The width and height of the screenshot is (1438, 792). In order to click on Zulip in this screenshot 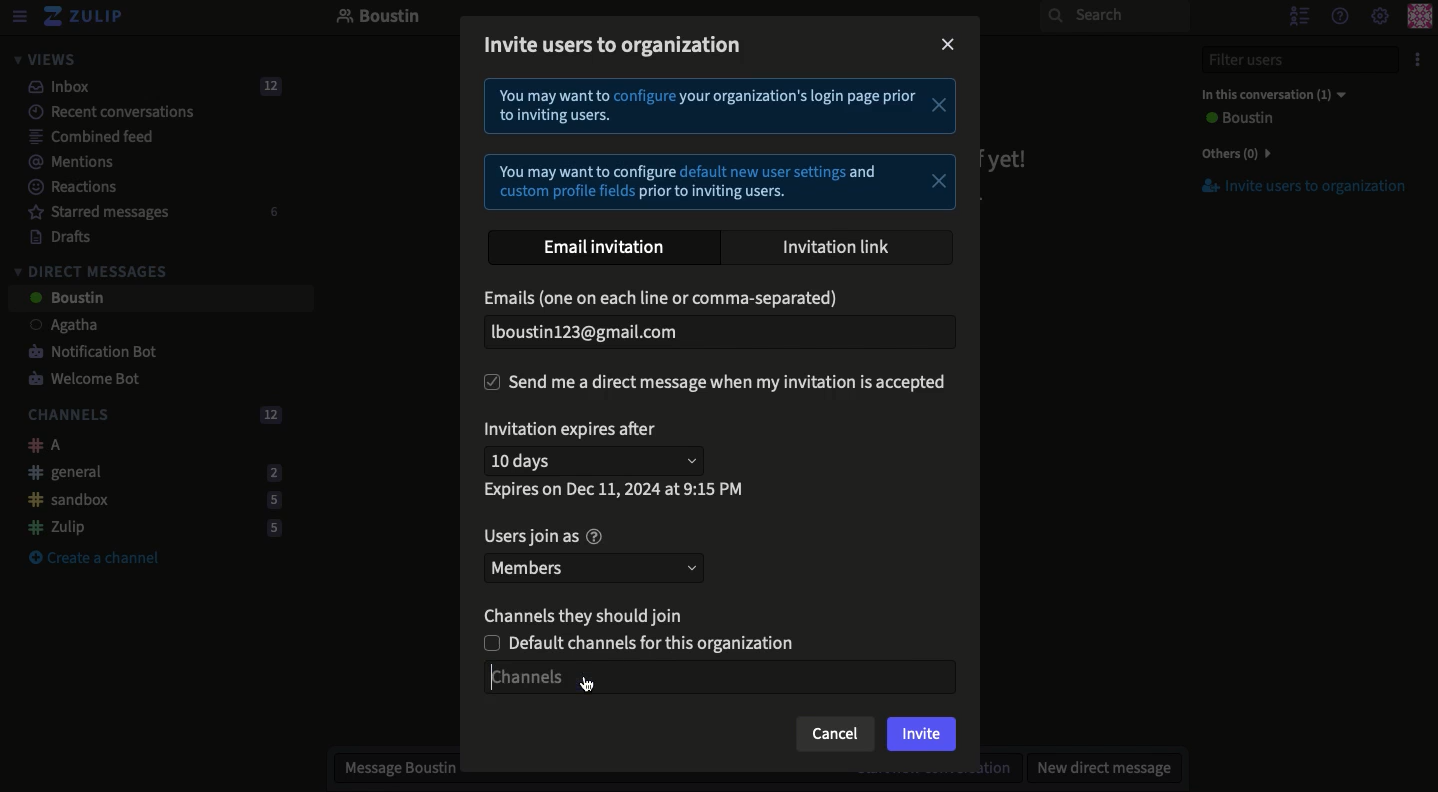, I will do `click(85, 17)`.